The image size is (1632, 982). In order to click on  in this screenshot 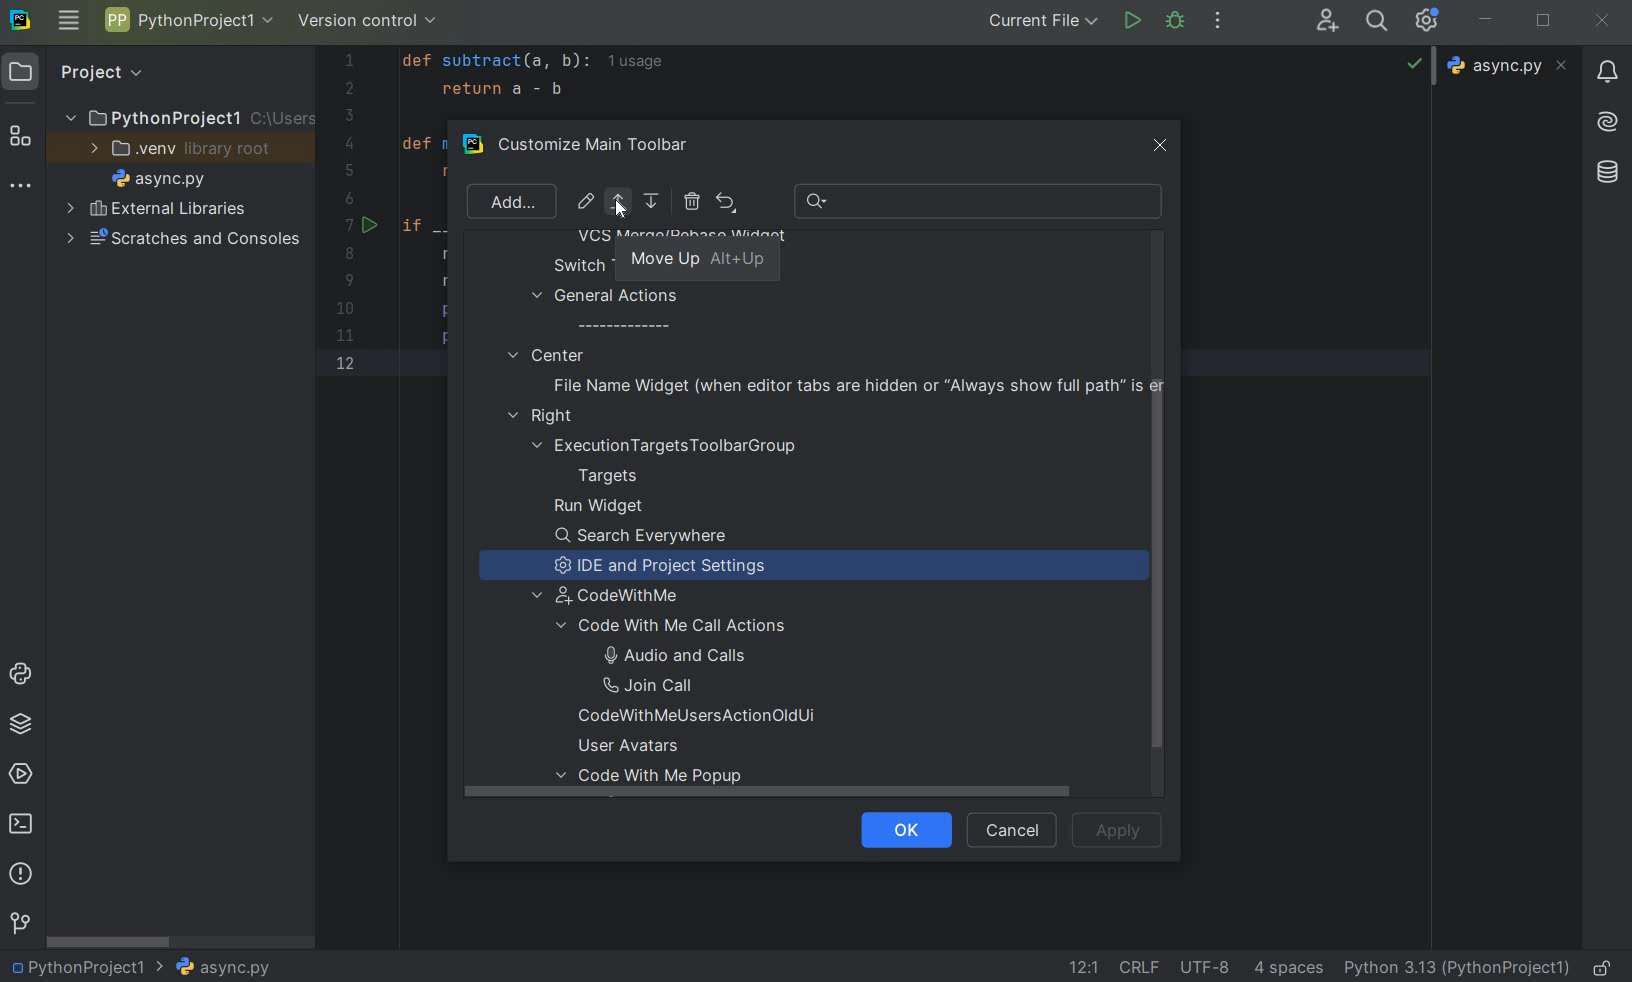, I will do `click(1608, 119)`.